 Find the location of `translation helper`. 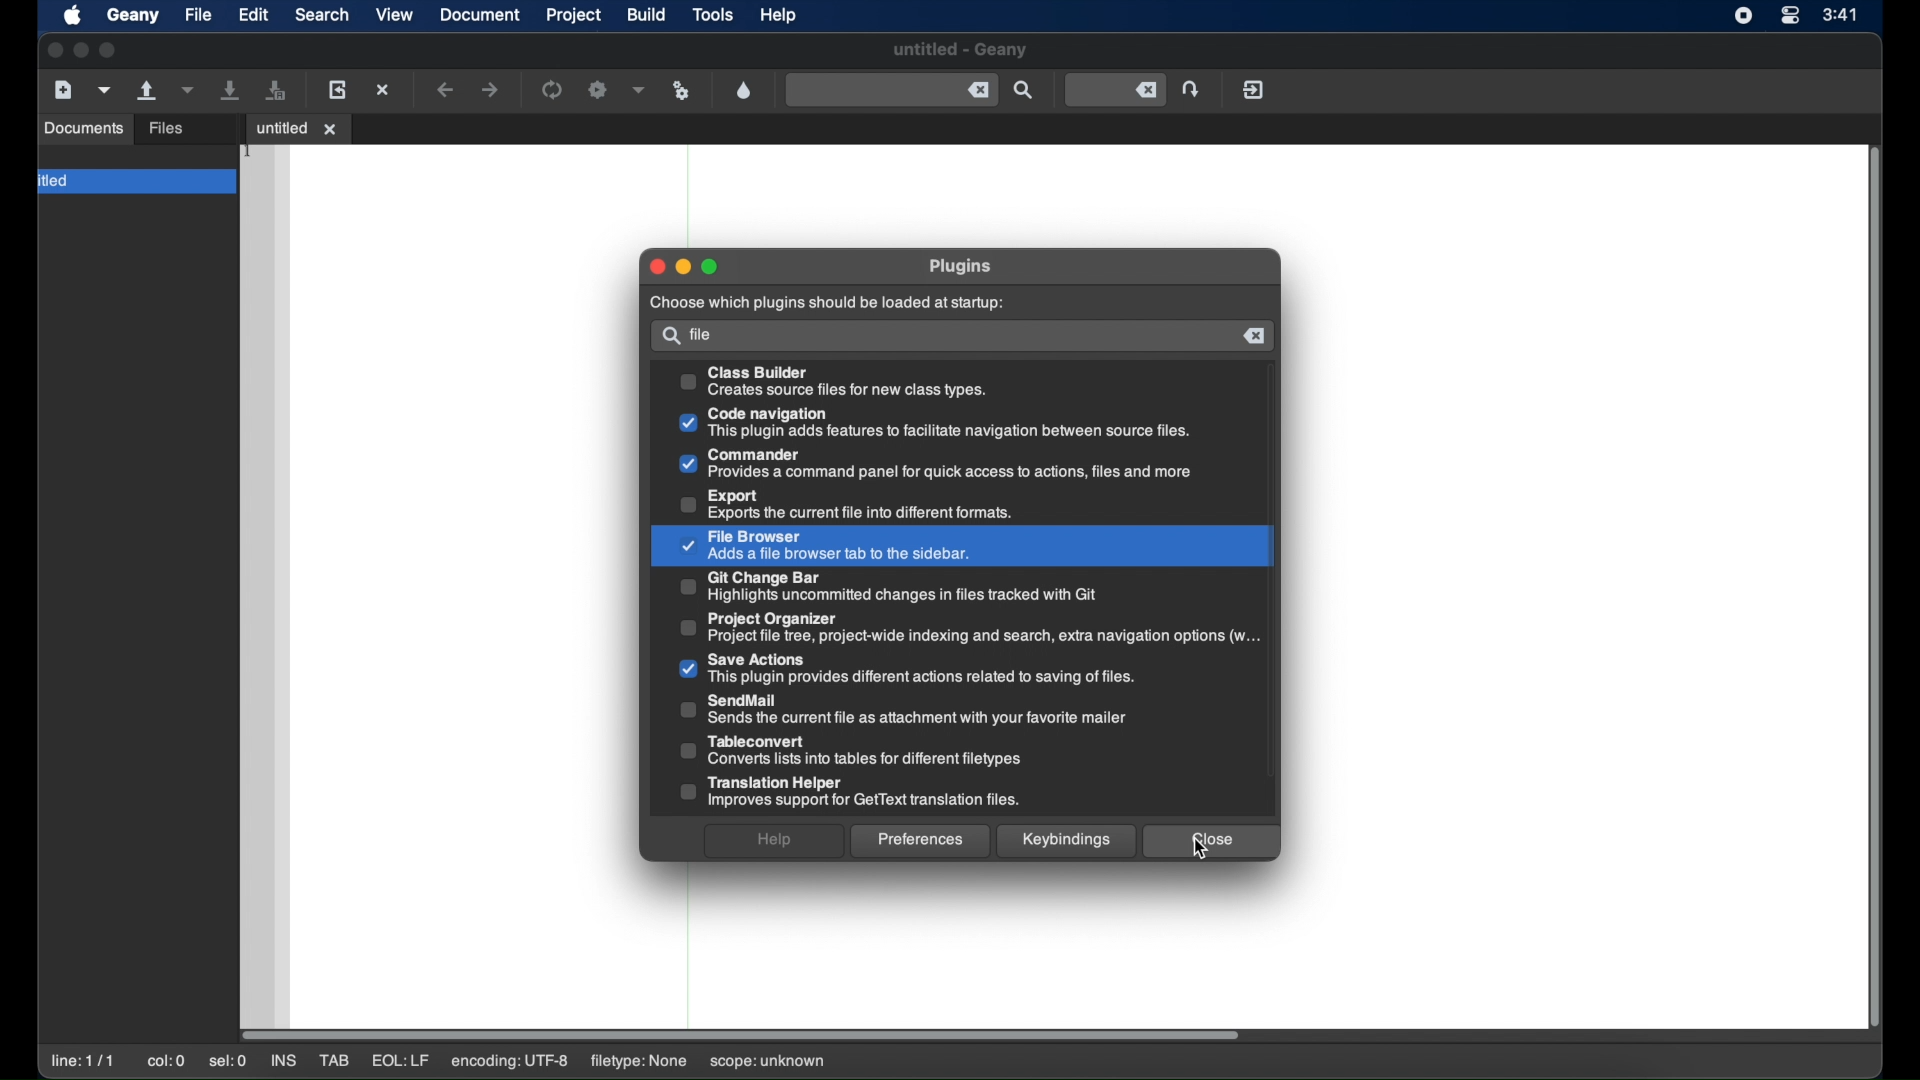

translation helper is located at coordinates (849, 793).